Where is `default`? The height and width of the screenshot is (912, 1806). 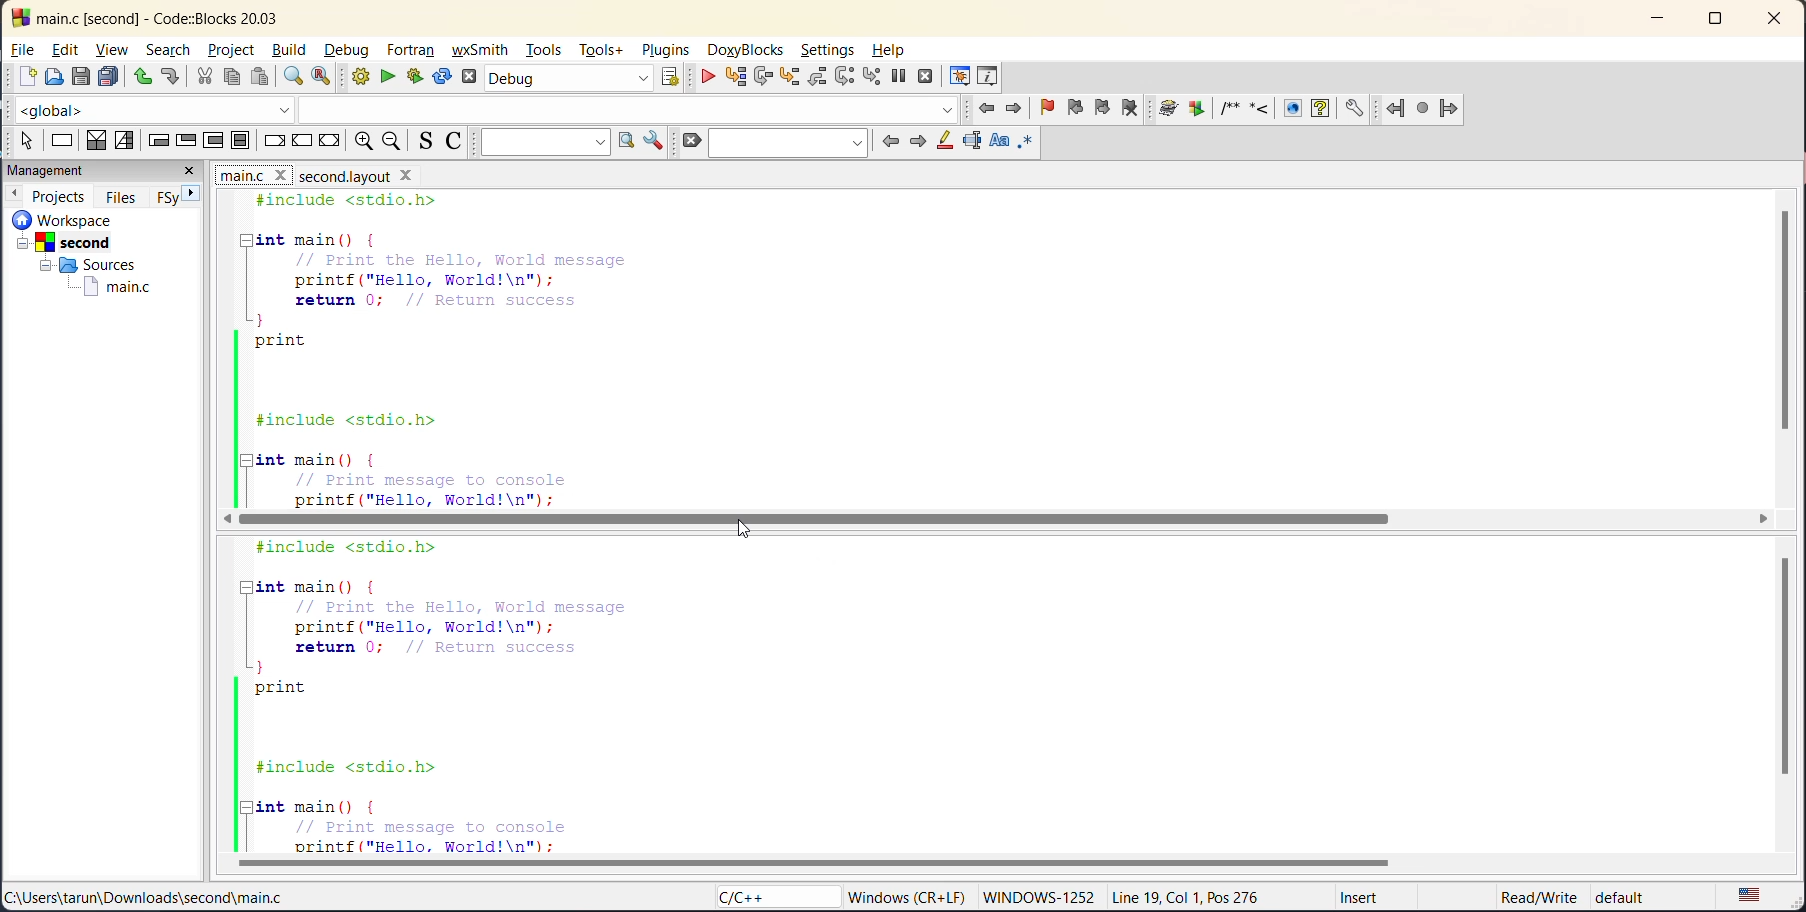
default is located at coordinates (1643, 893).